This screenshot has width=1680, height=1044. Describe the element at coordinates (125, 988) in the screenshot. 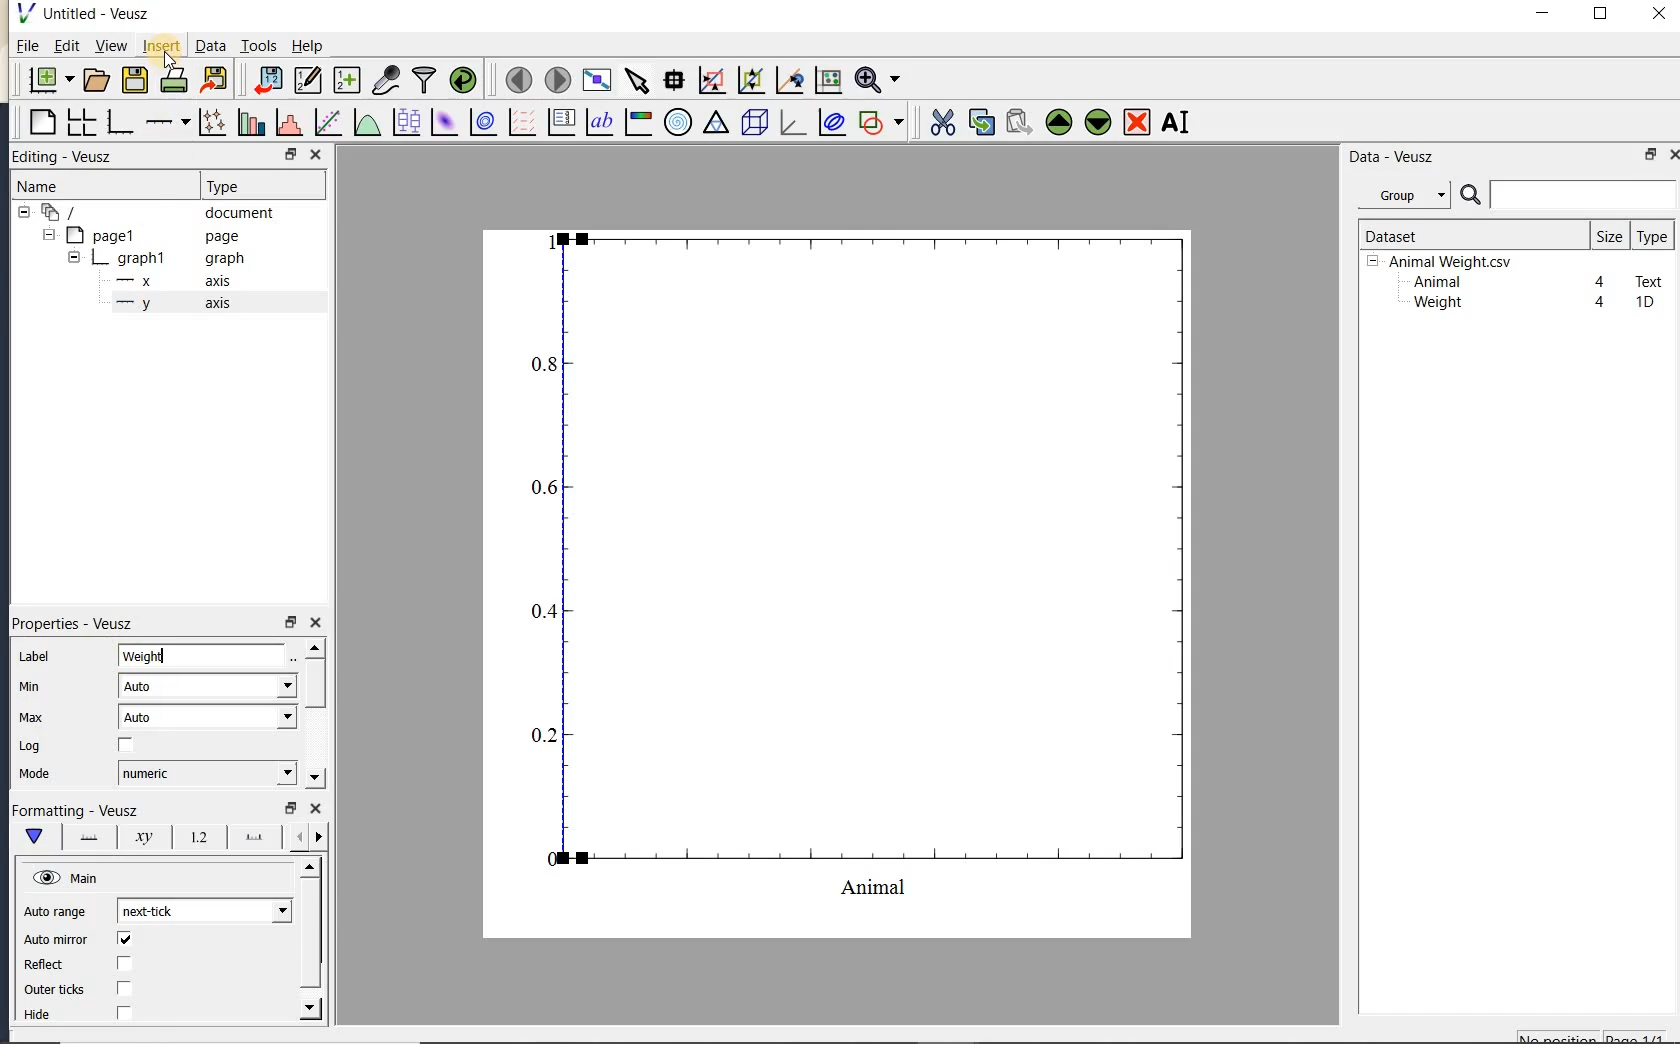

I see `check/uncheck` at that location.